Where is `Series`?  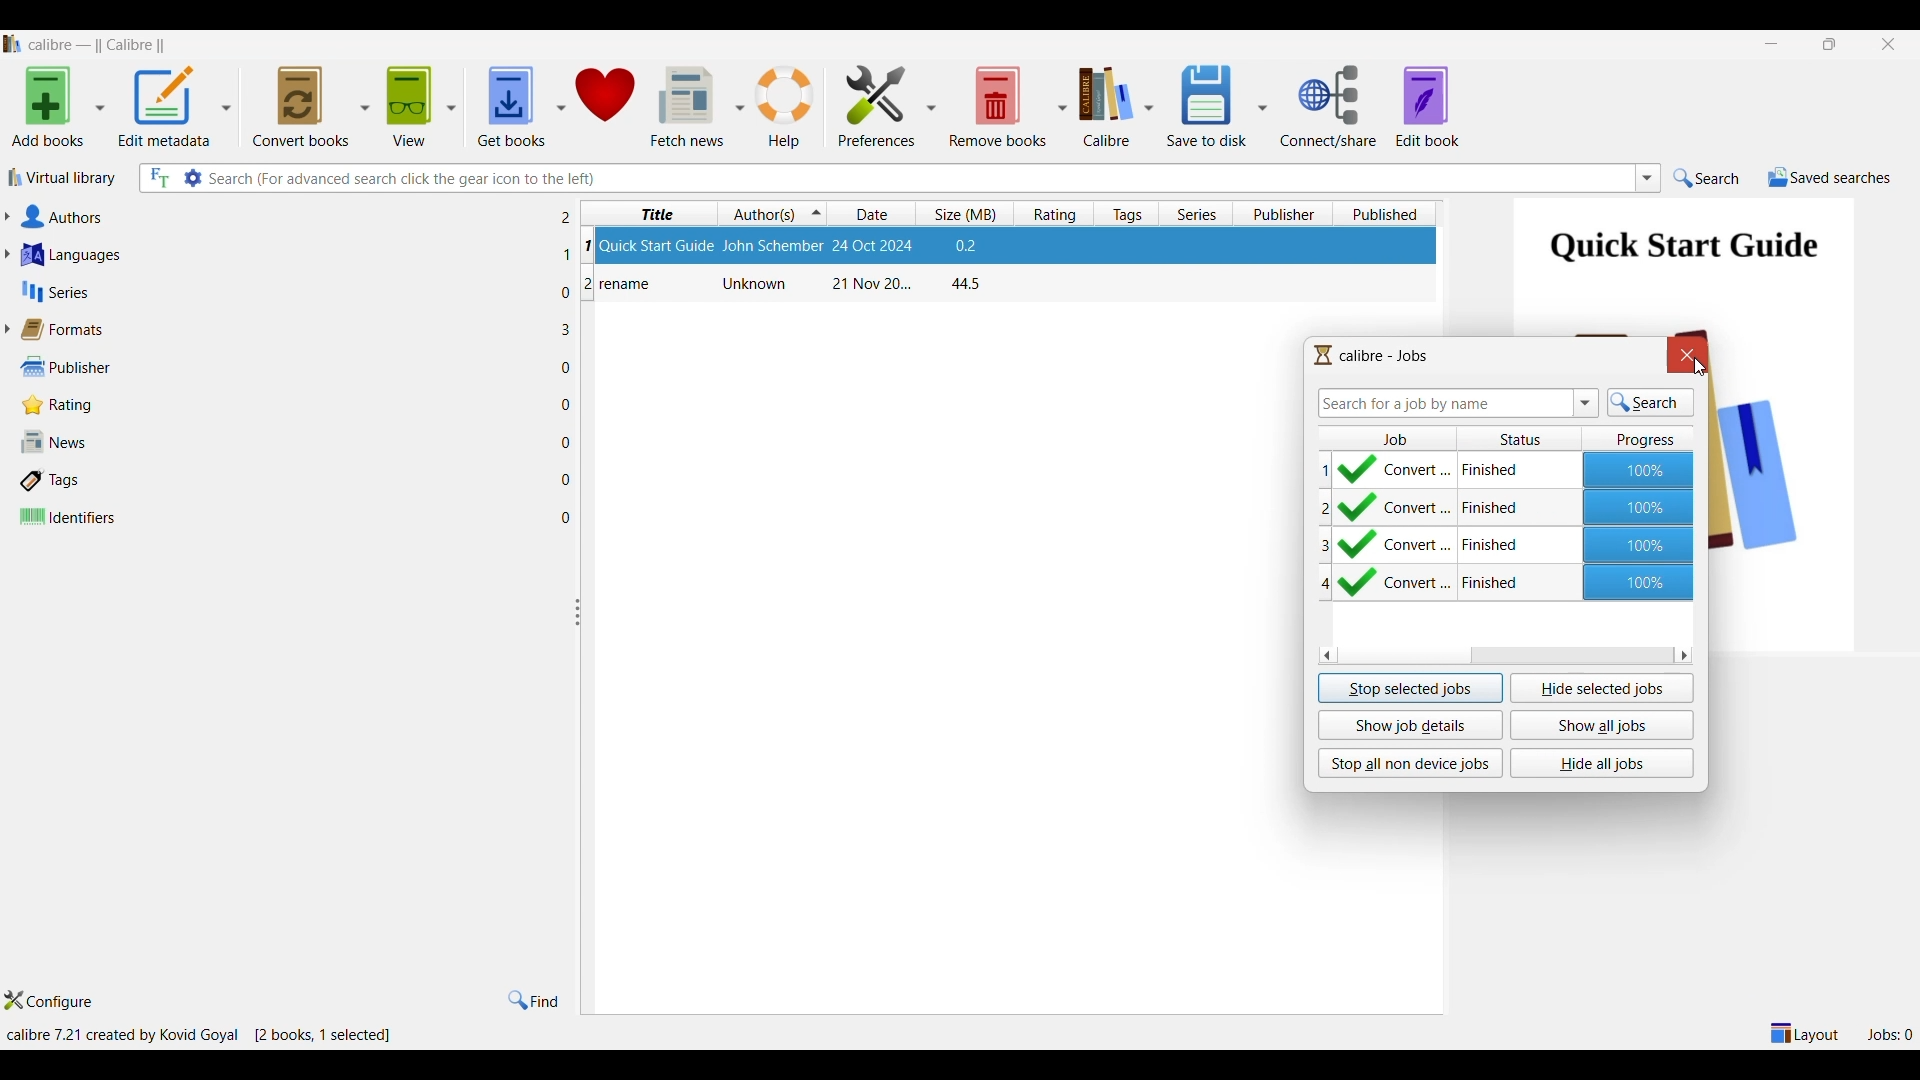 Series is located at coordinates (284, 292).